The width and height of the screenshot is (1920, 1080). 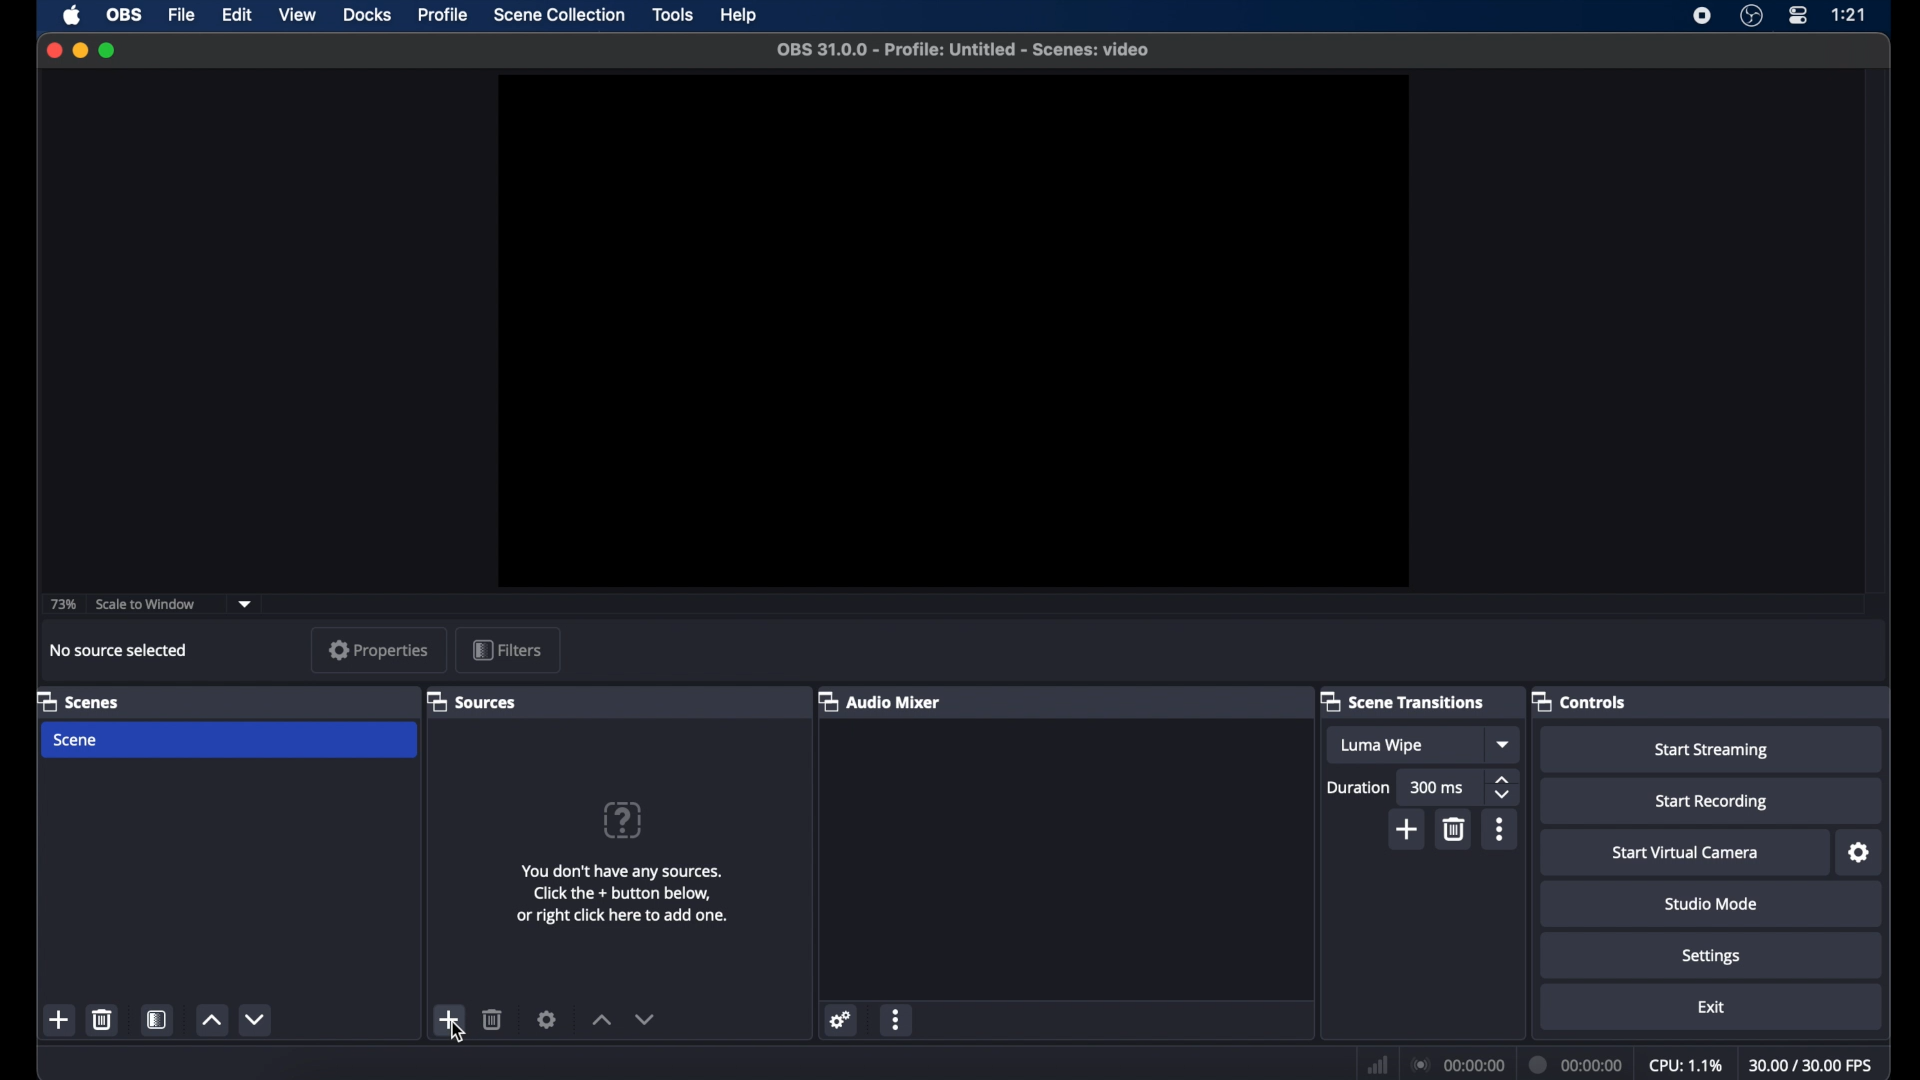 I want to click on file name, so click(x=964, y=50).